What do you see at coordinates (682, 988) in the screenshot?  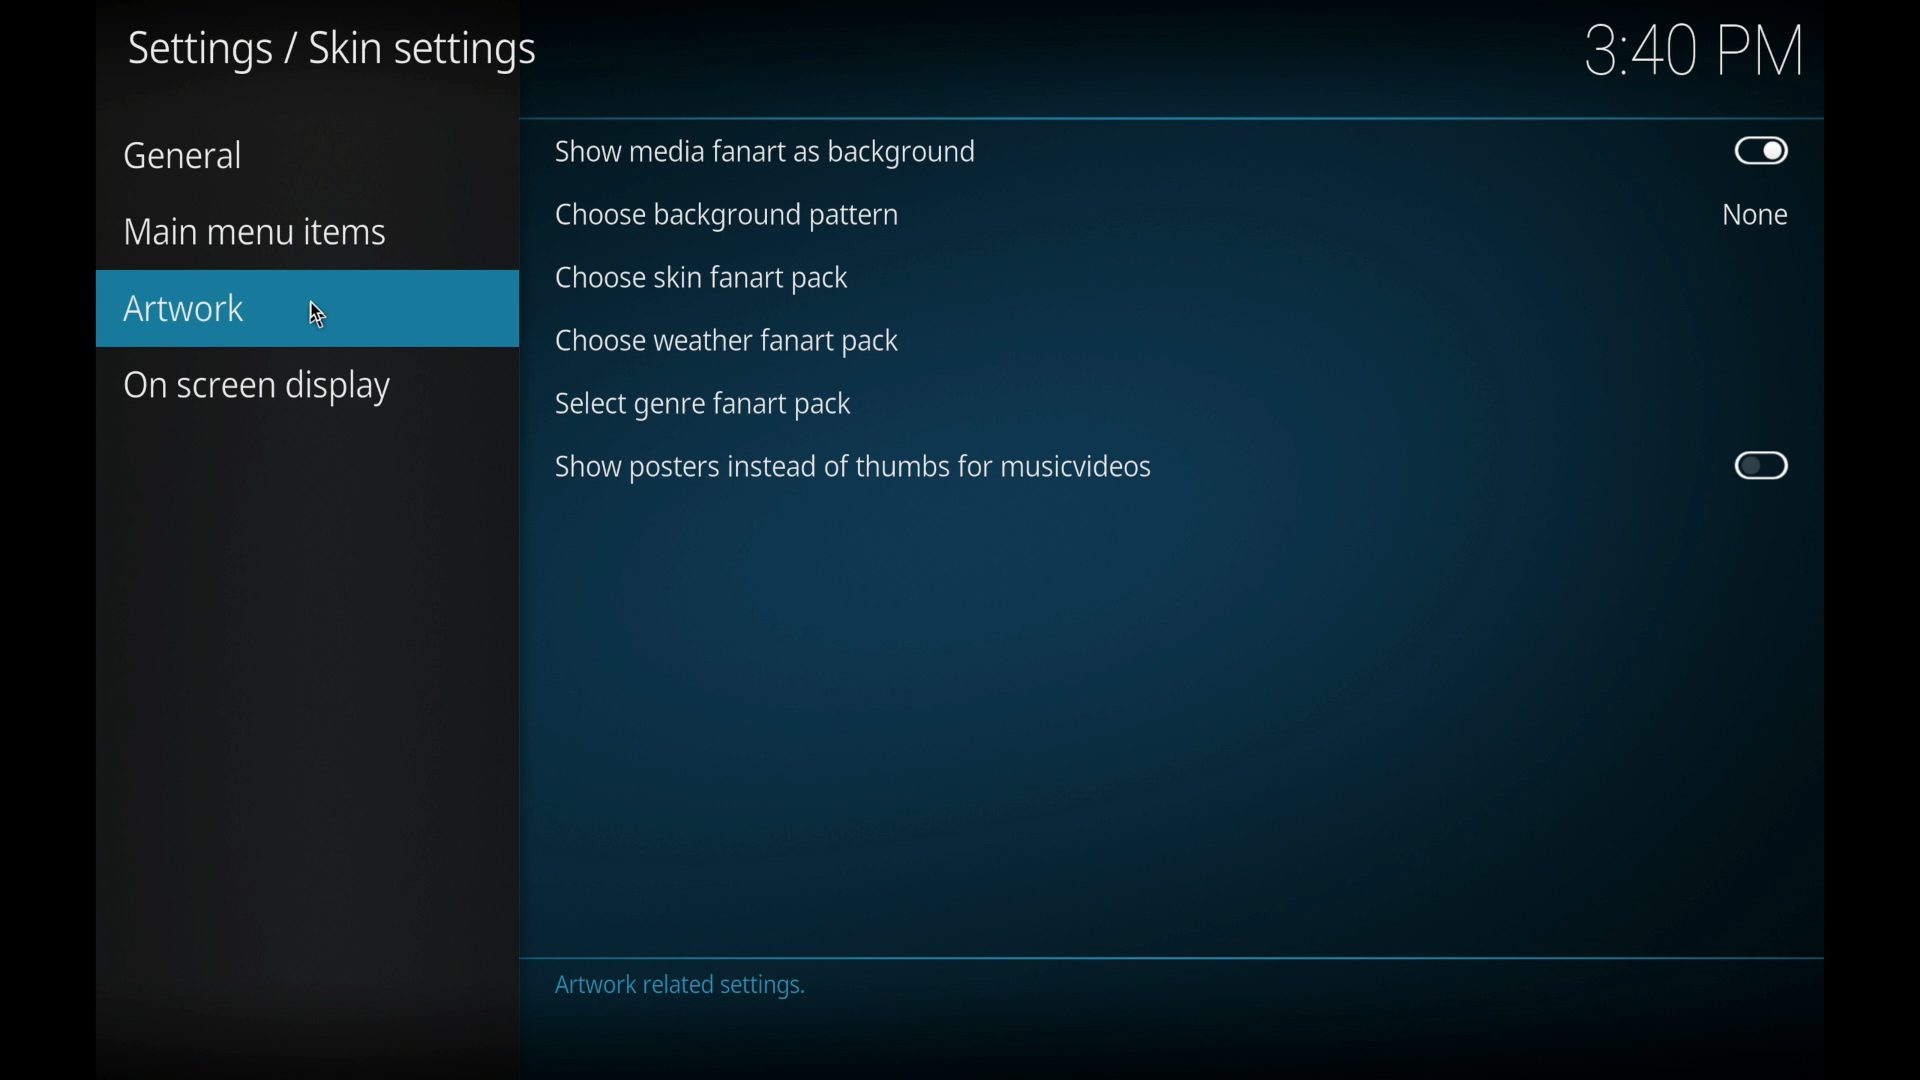 I see `artwork  related settings` at bounding box center [682, 988].